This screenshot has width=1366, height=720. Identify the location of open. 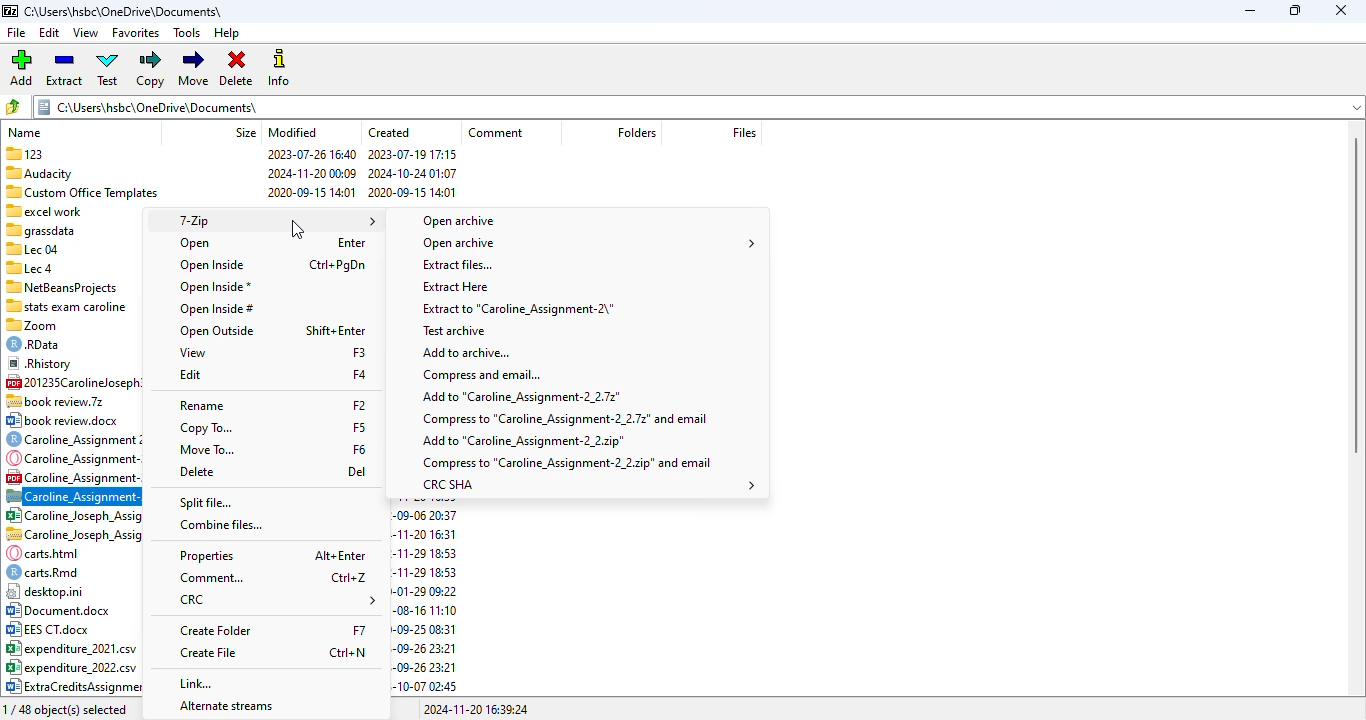
(196, 243).